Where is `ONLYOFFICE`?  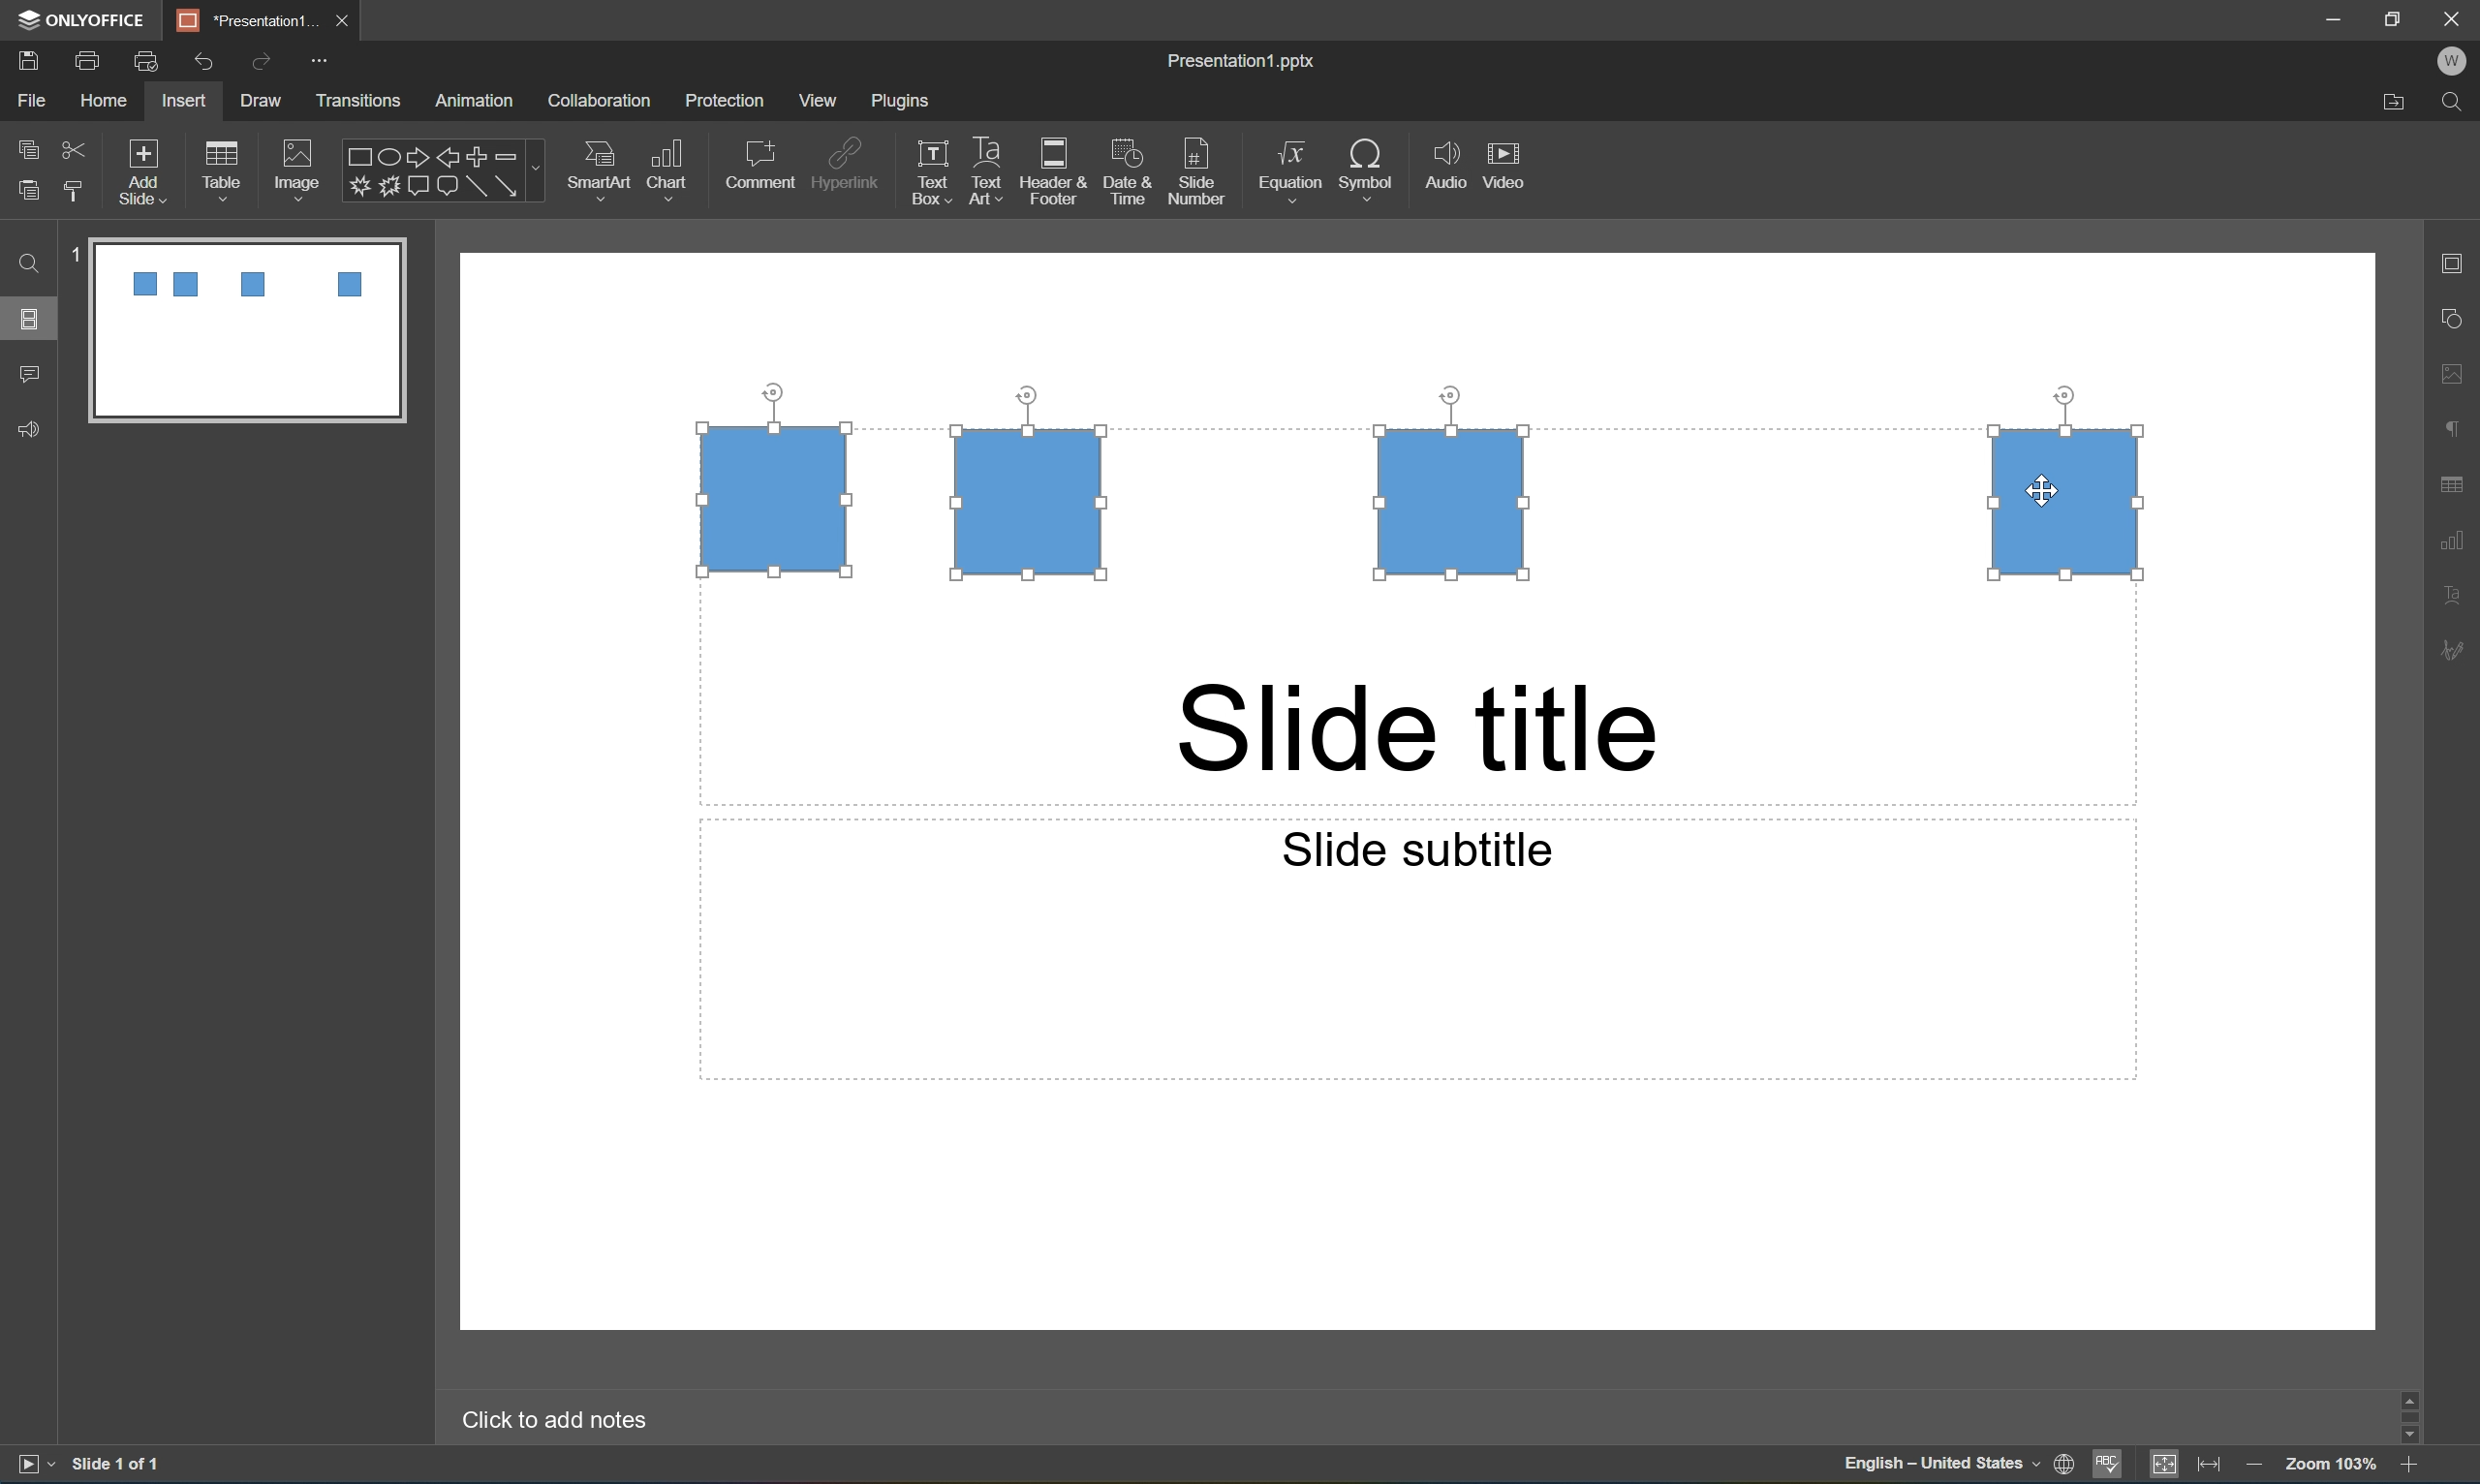
ONLYOFFICE is located at coordinates (84, 18).